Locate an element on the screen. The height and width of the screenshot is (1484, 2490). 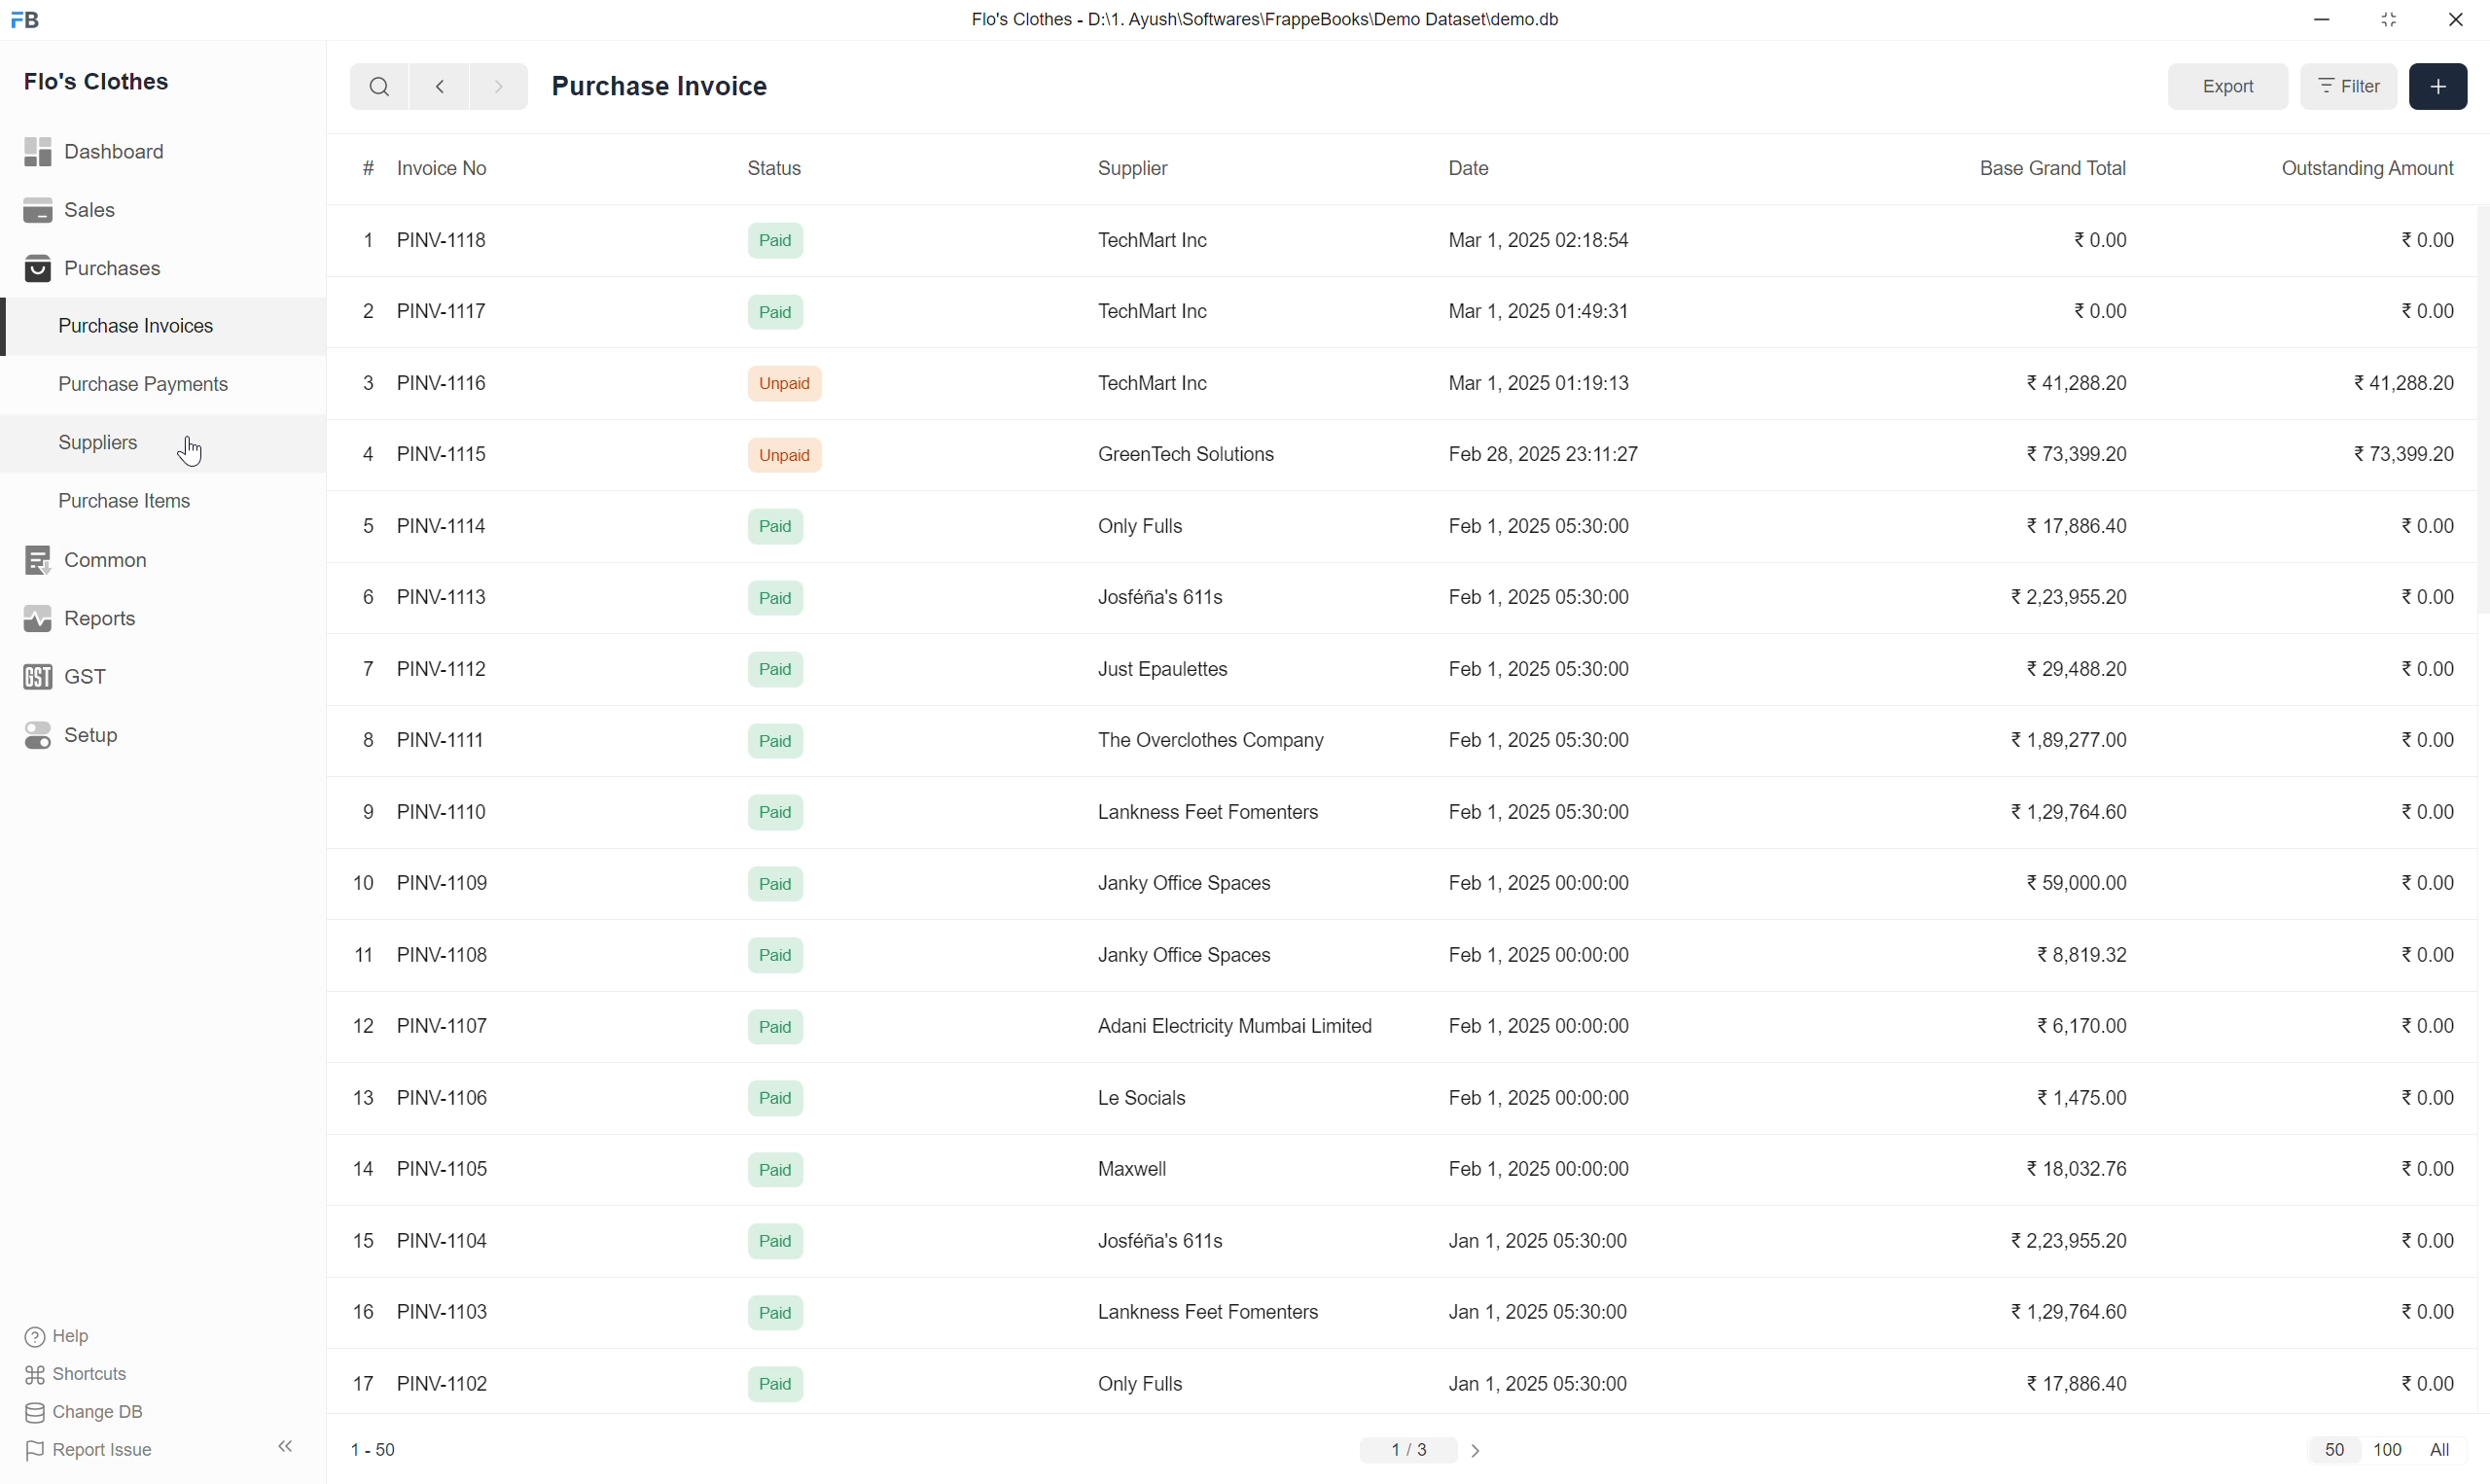
Purchase Invoice is located at coordinates (667, 82).